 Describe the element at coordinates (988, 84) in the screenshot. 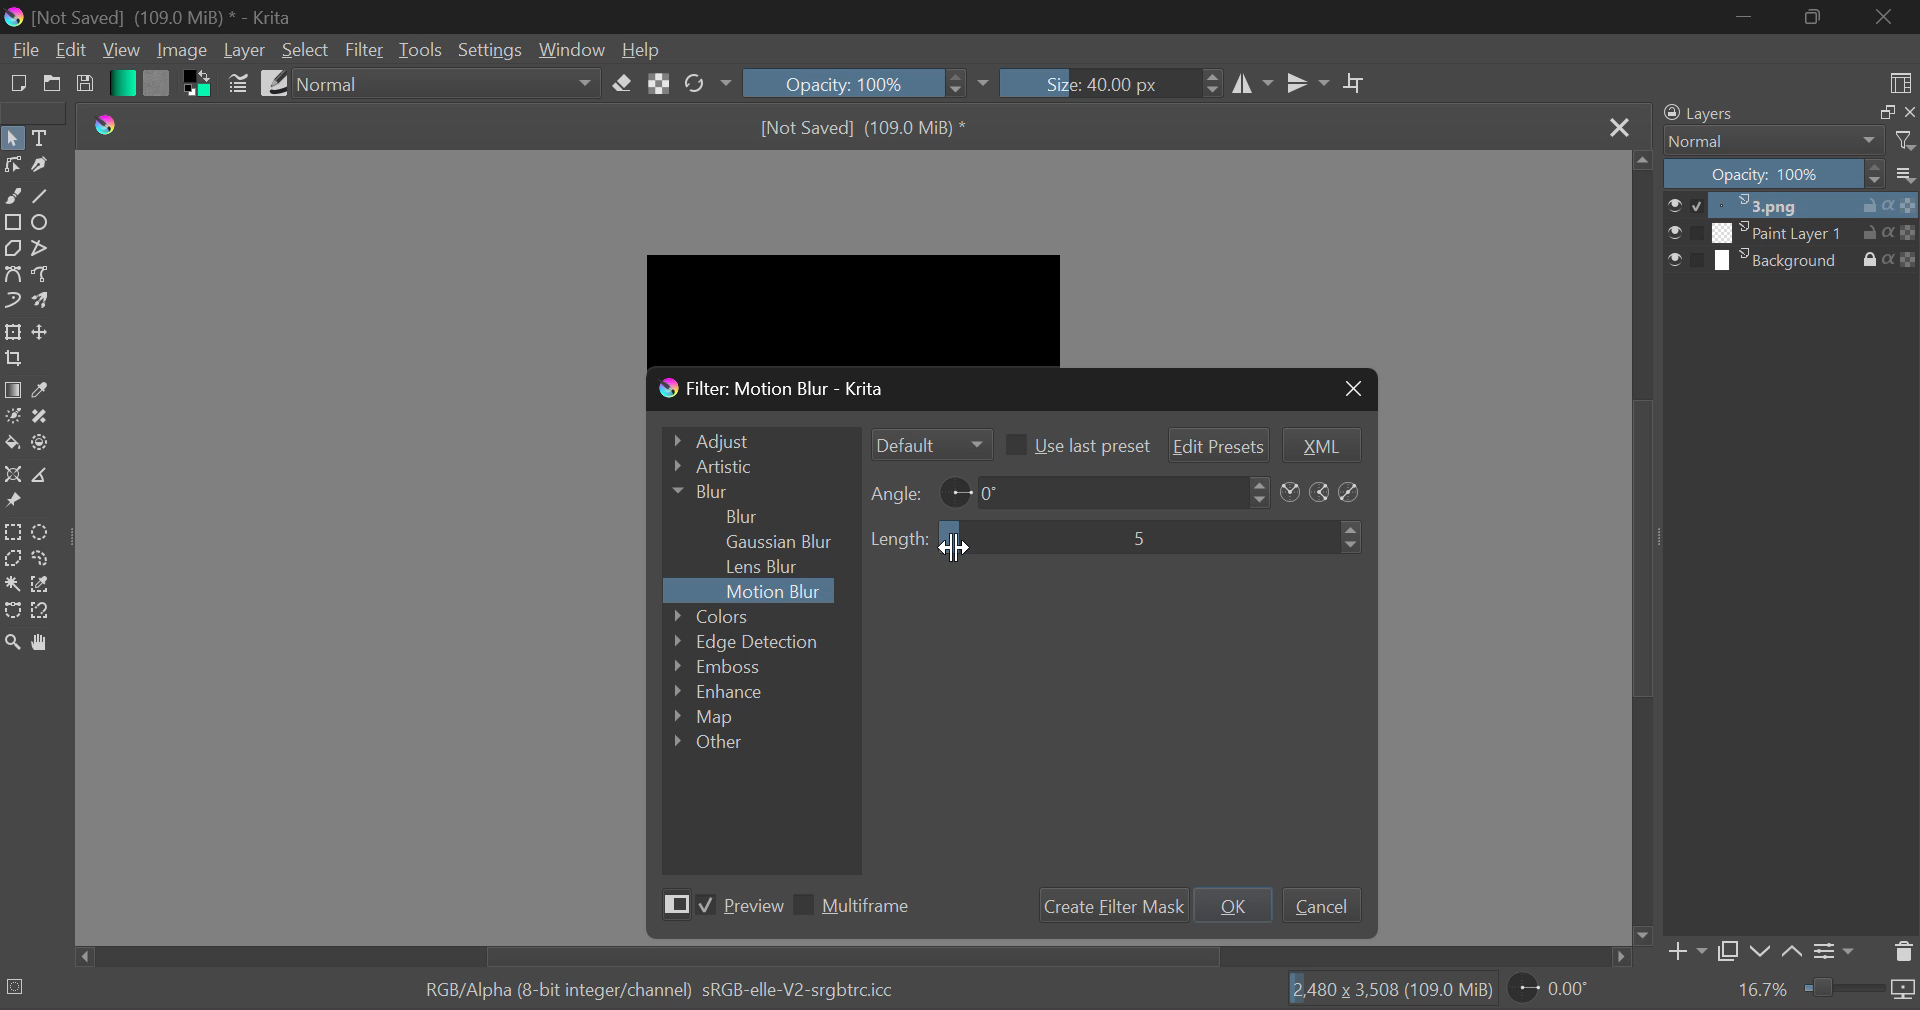

I see `dropdown` at that location.